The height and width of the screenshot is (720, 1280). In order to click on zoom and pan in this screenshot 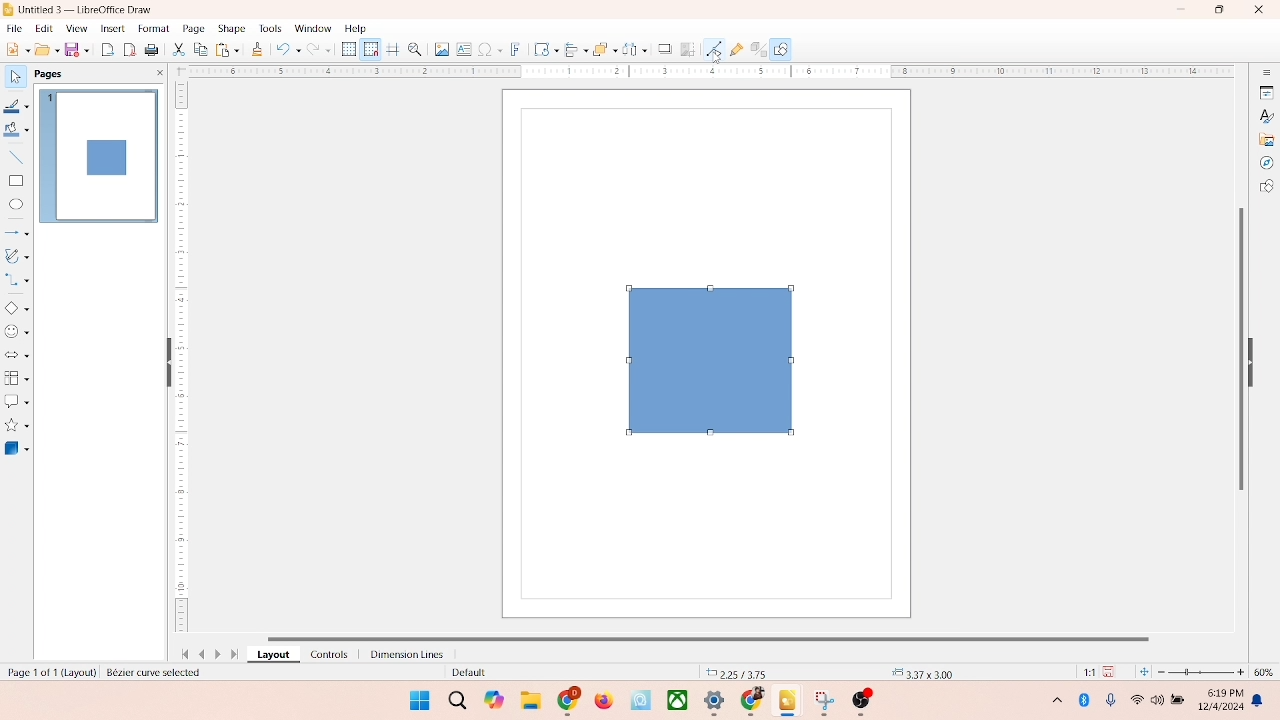, I will do `click(414, 48)`.